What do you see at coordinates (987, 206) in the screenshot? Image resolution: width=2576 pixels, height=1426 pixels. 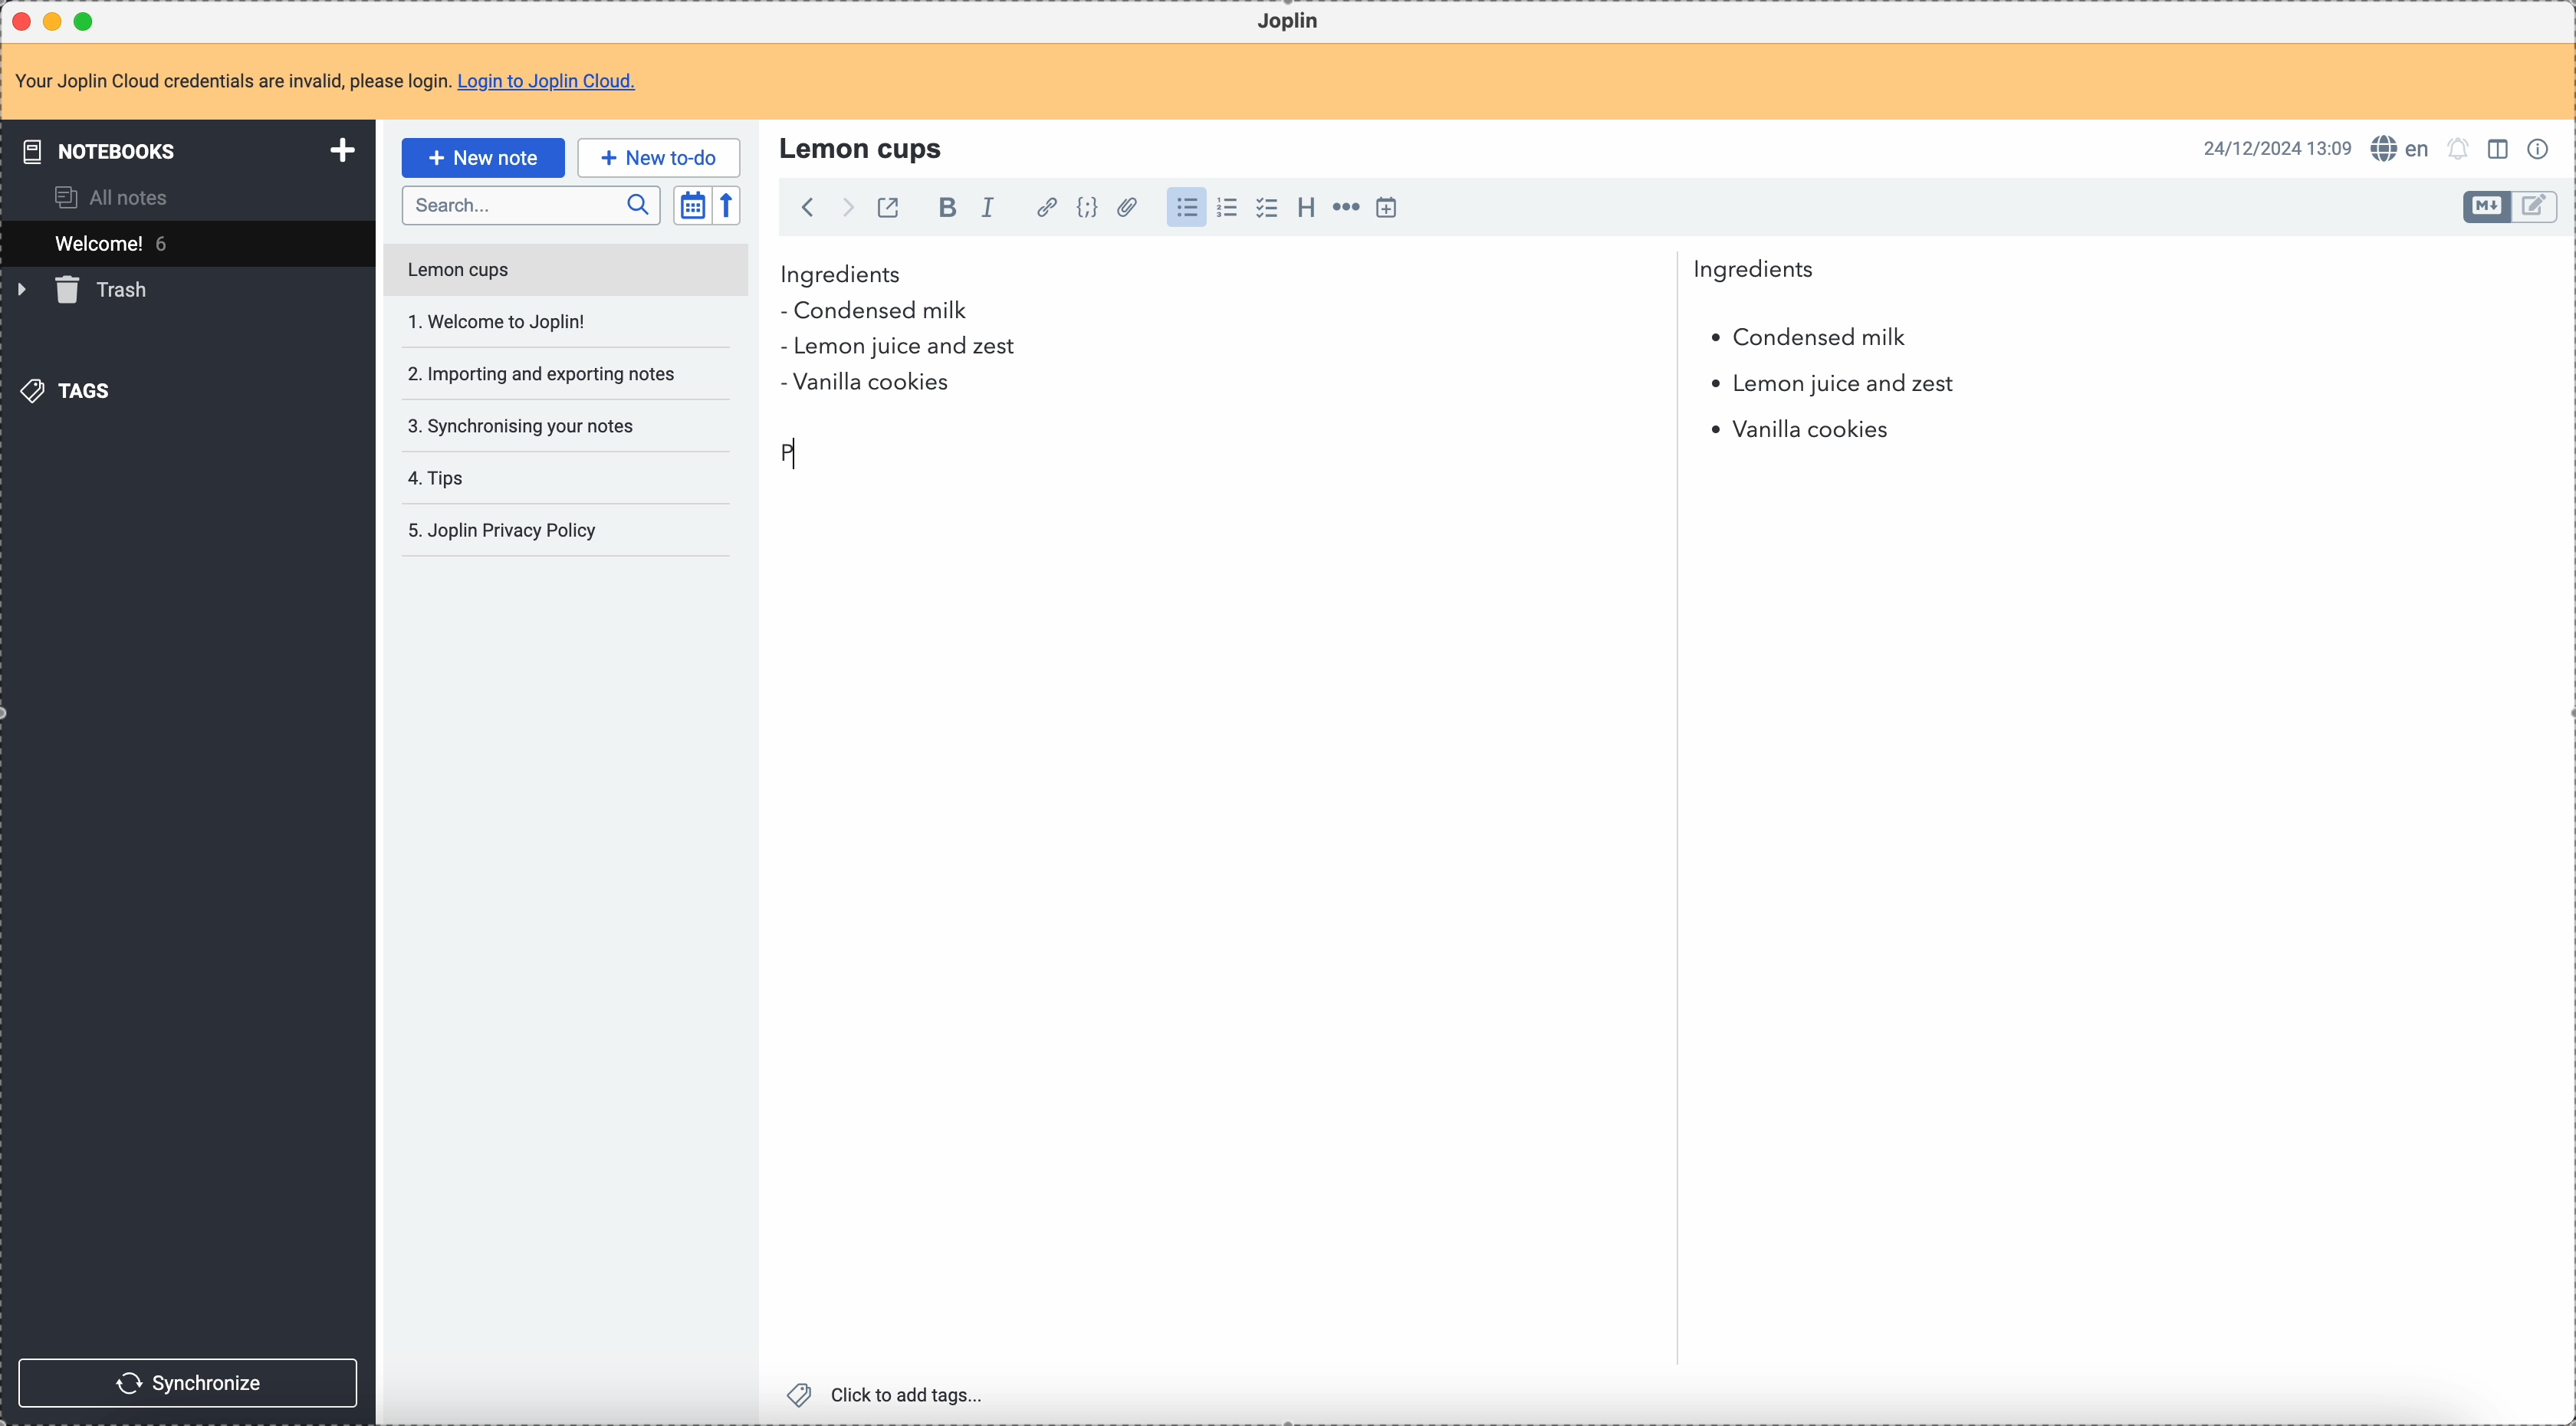 I see `italic` at bounding box center [987, 206].